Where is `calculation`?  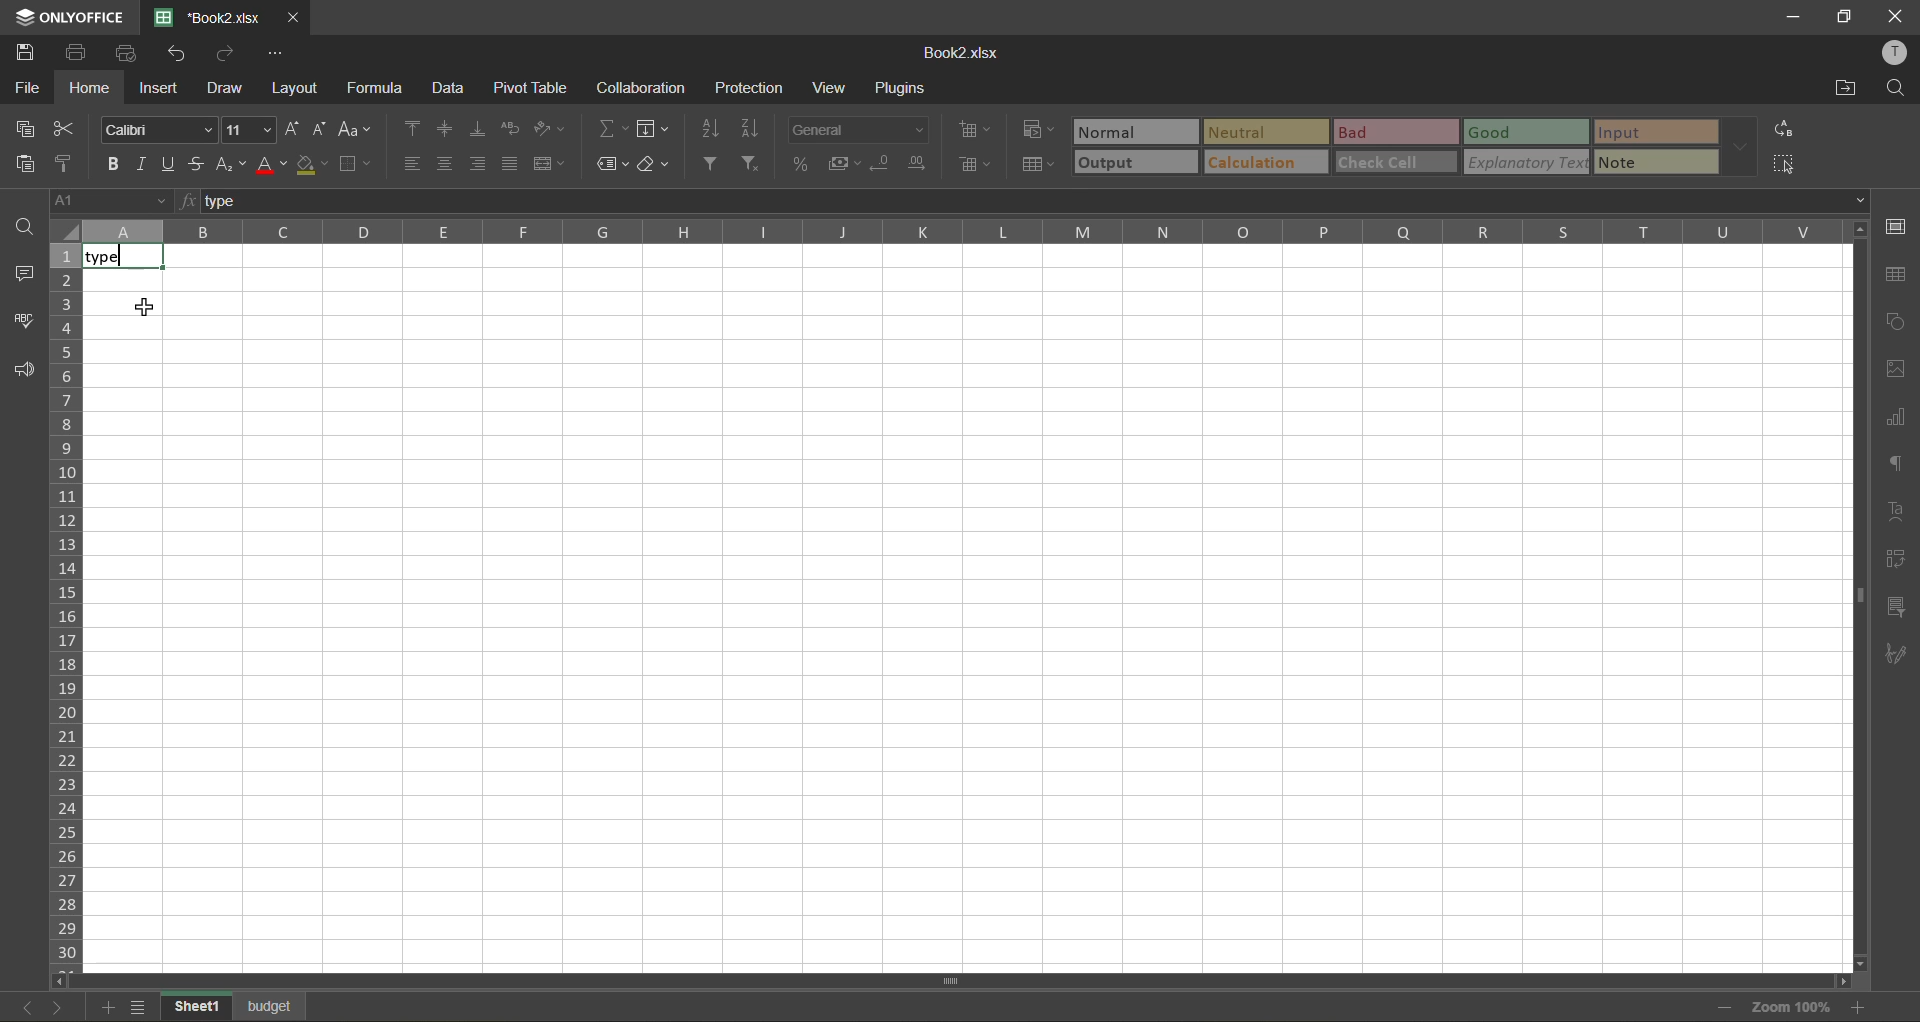 calculation is located at coordinates (1264, 165).